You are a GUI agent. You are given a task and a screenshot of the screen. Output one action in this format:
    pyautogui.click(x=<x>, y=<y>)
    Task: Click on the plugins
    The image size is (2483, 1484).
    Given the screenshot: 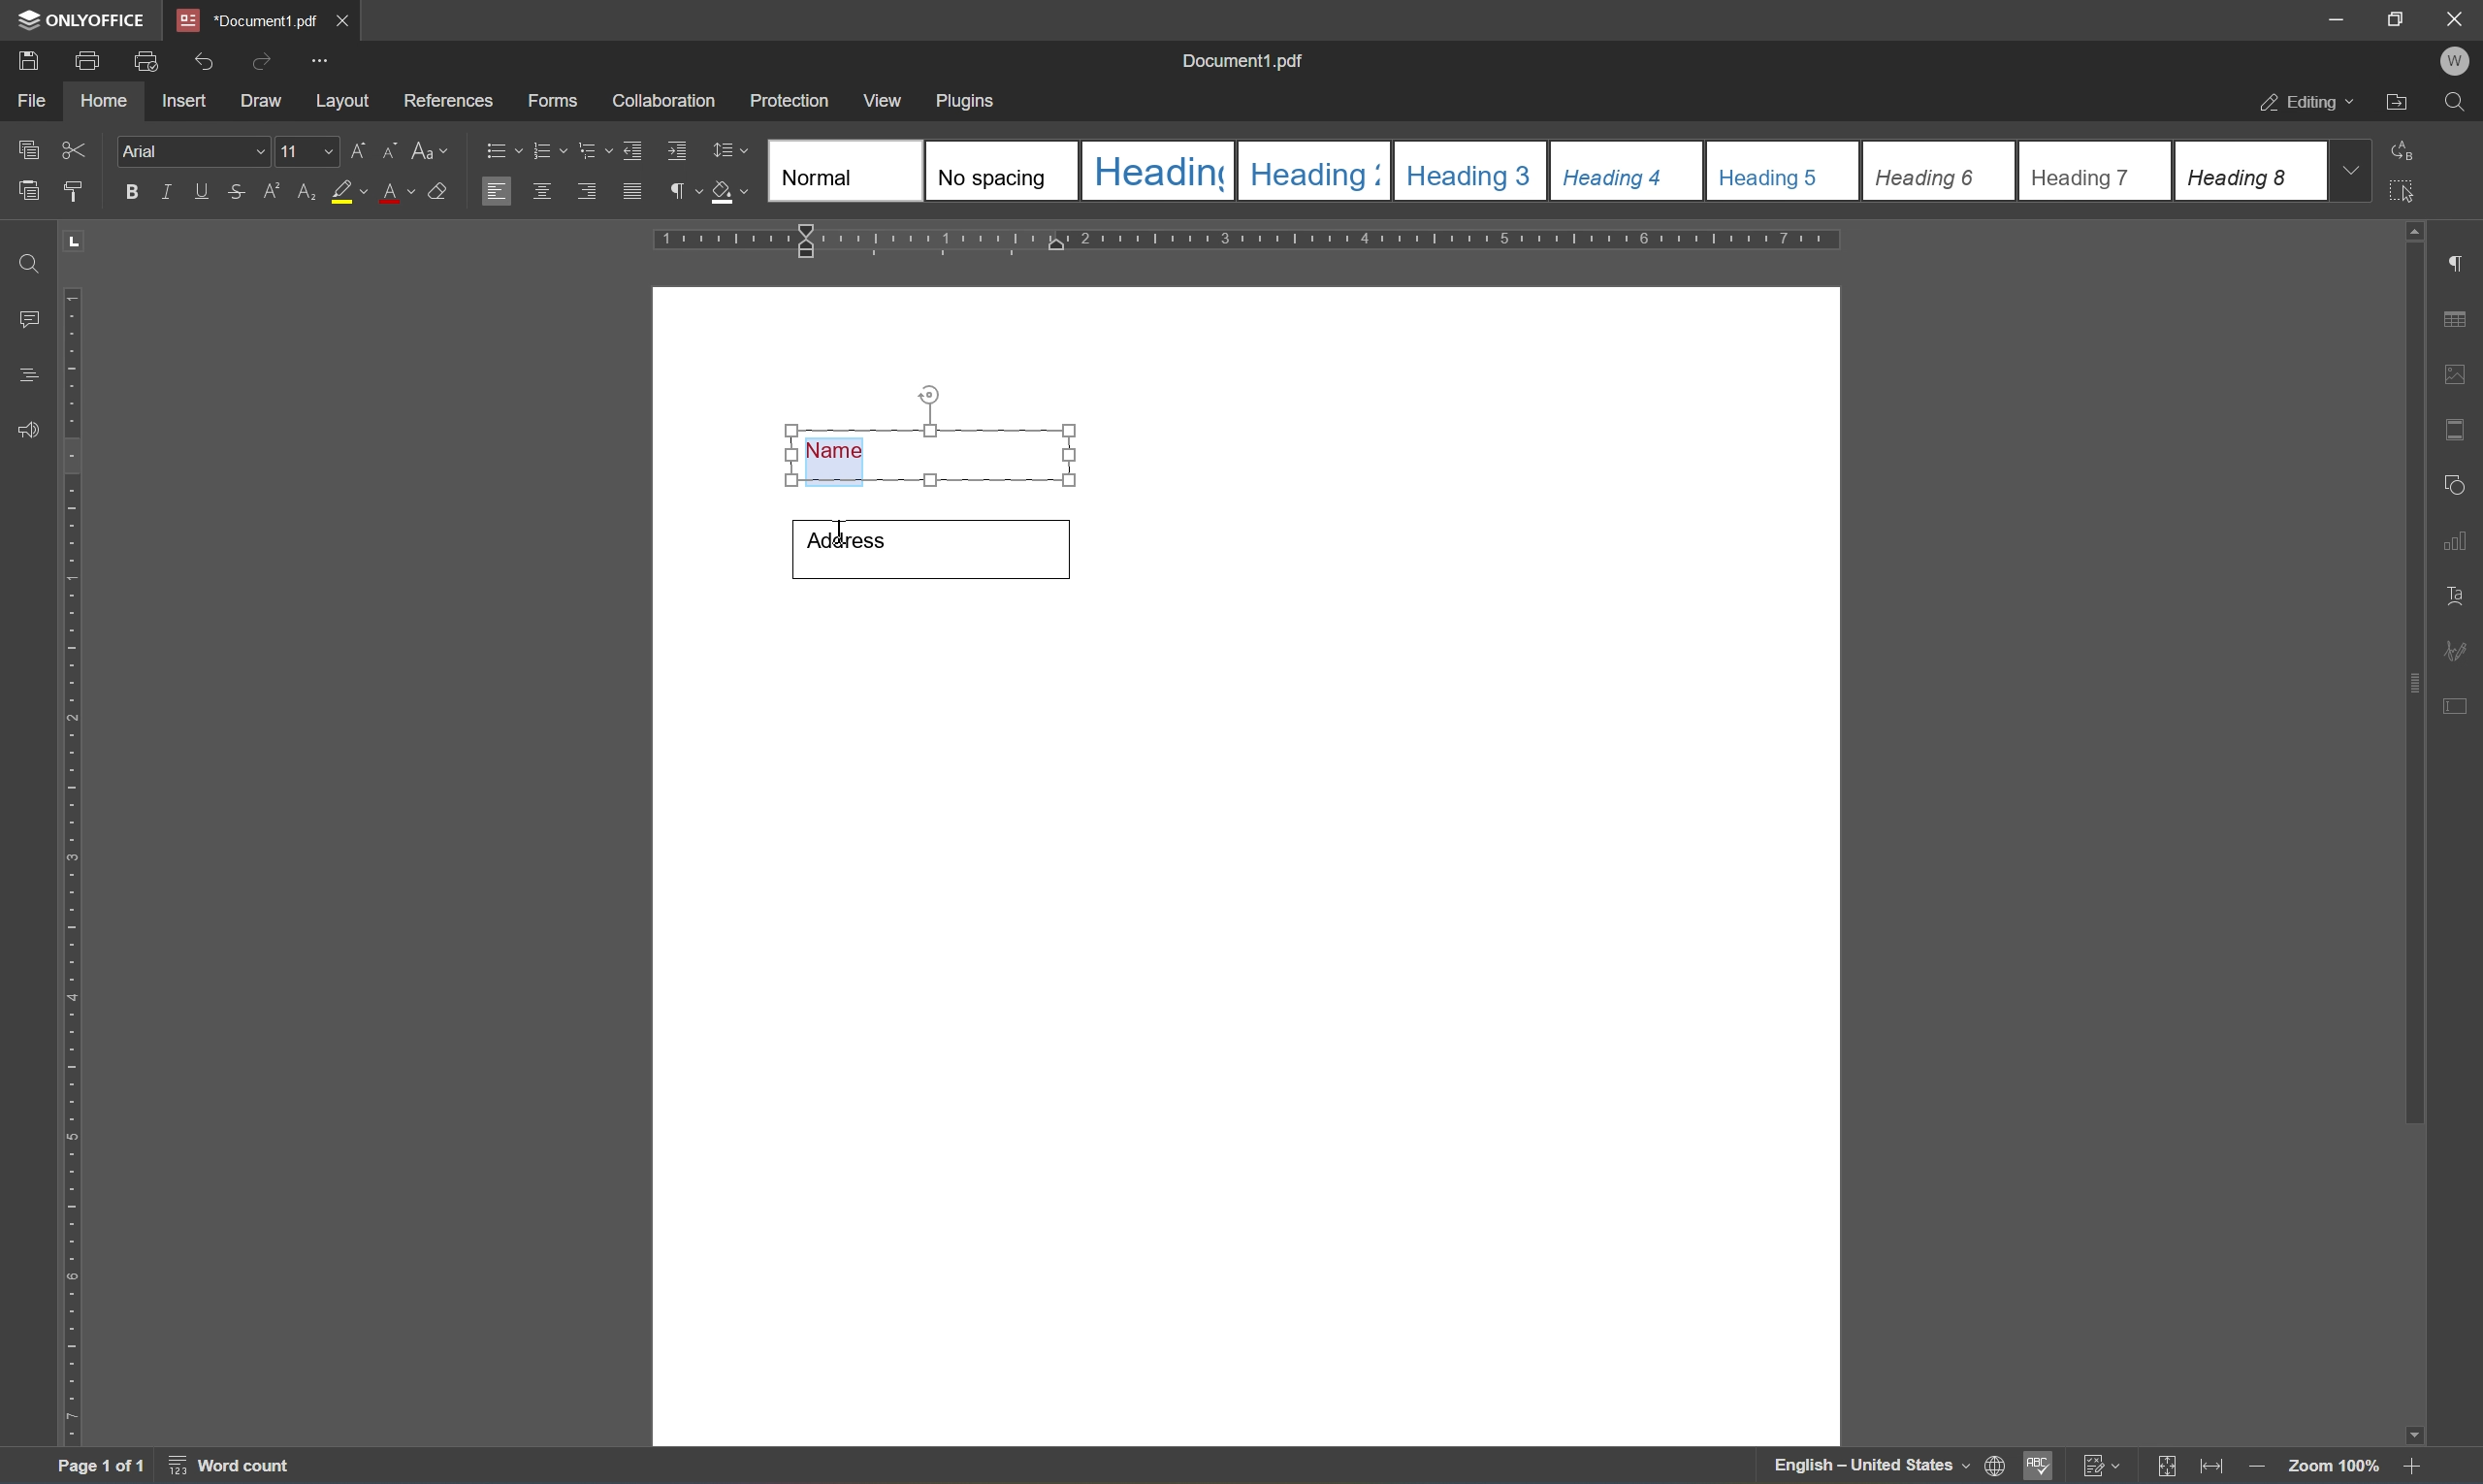 What is the action you would take?
    pyautogui.click(x=973, y=99)
    